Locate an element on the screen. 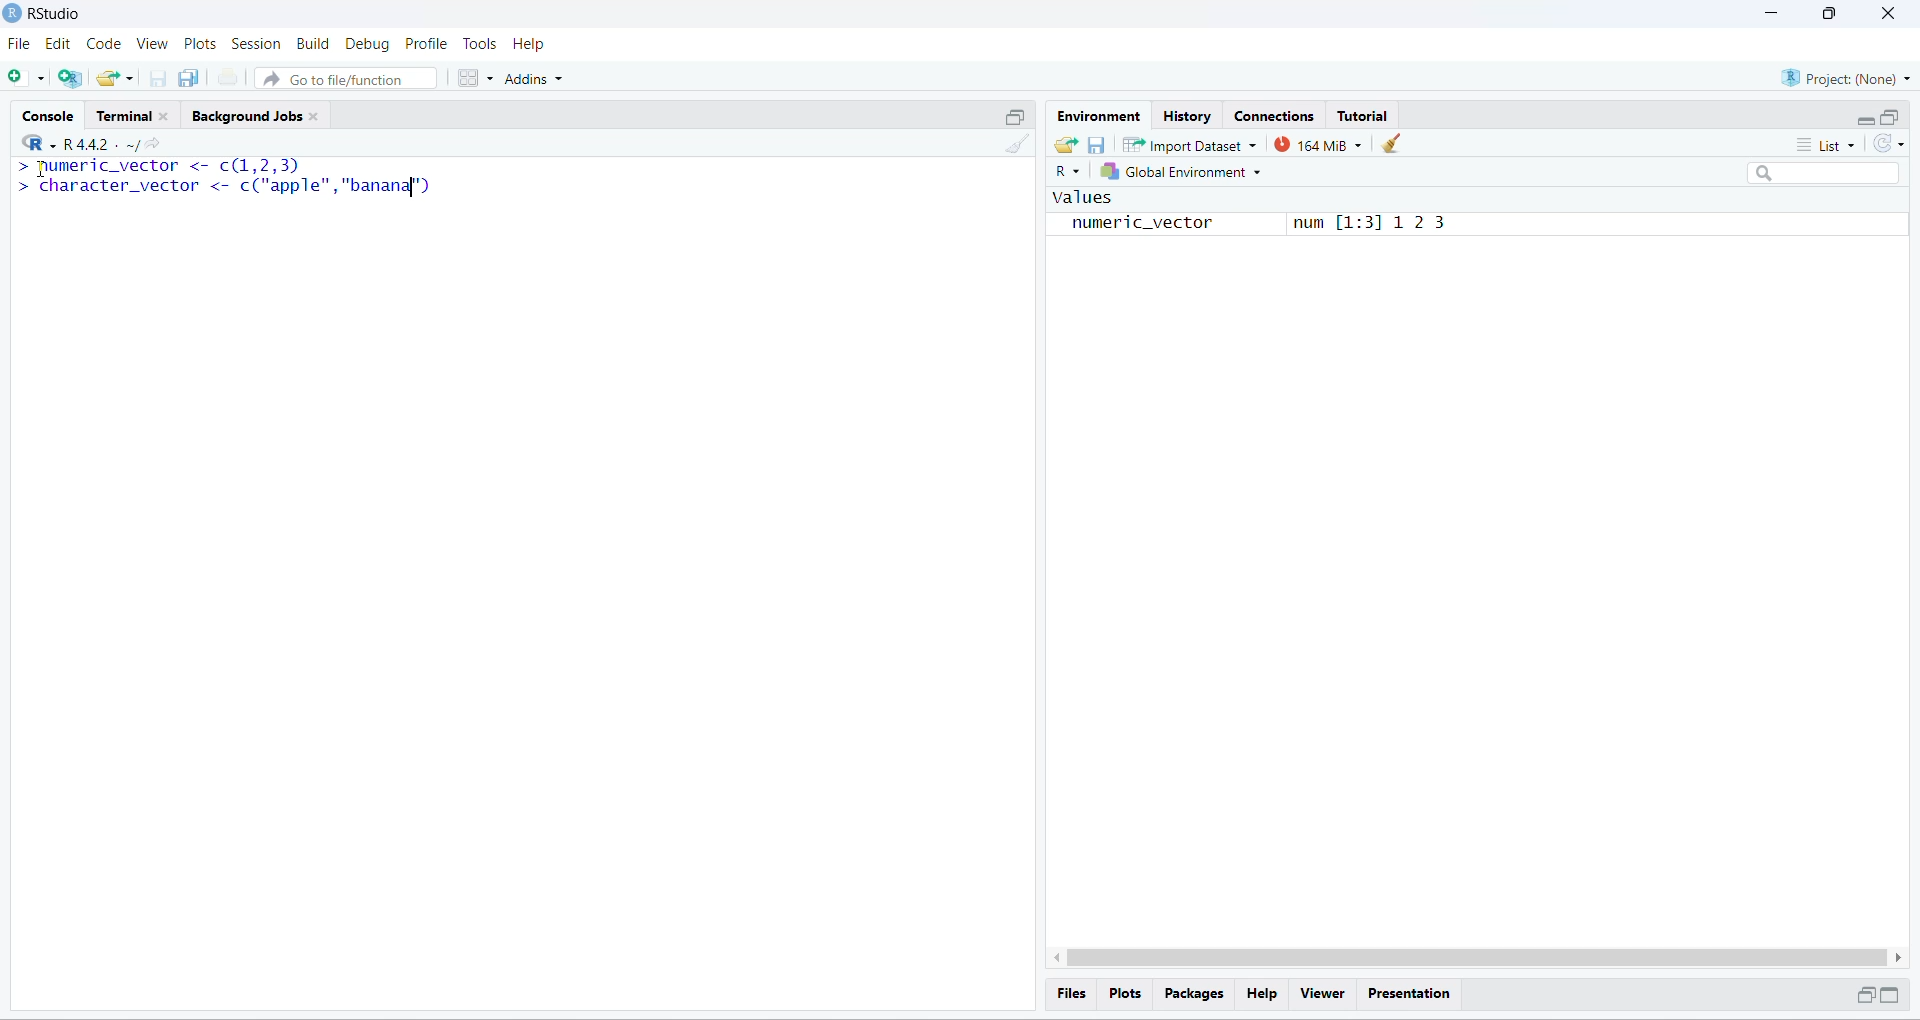 The width and height of the screenshot is (1920, 1020). Background Jobs is located at coordinates (260, 114).